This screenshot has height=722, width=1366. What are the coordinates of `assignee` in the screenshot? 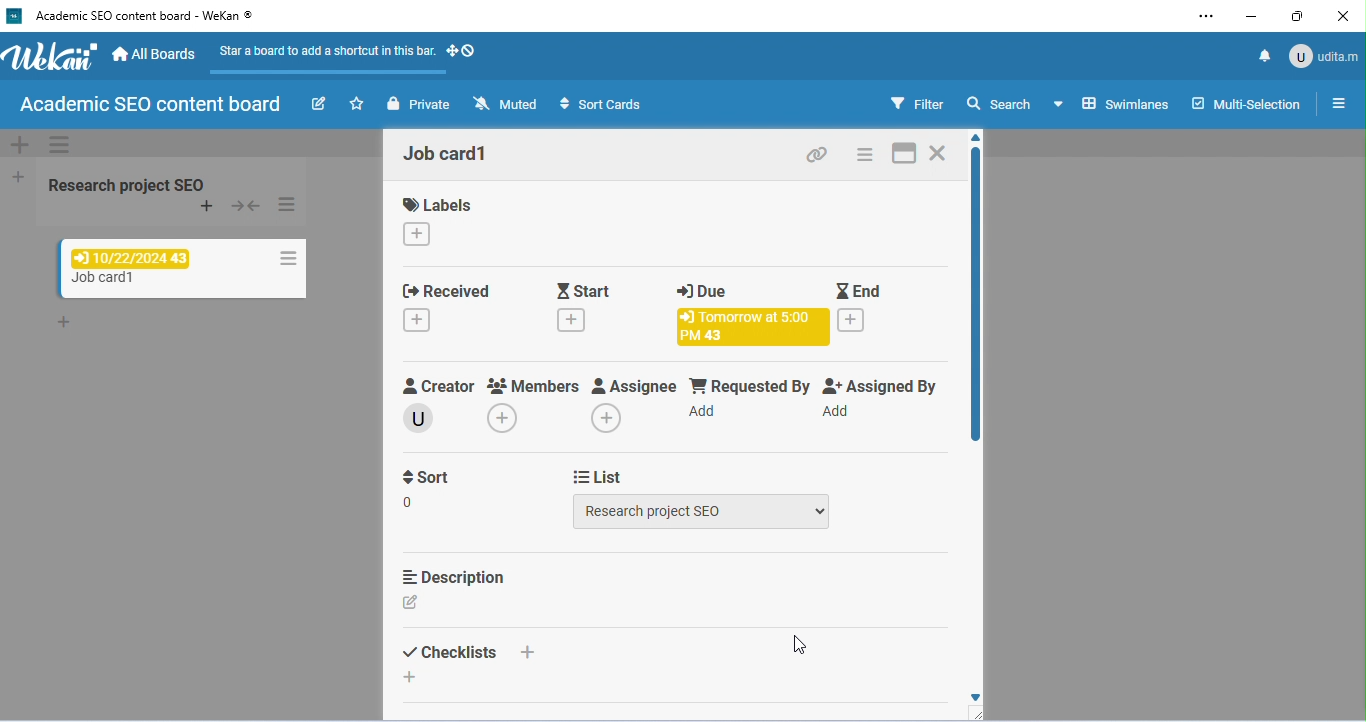 It's located at (635, 383).